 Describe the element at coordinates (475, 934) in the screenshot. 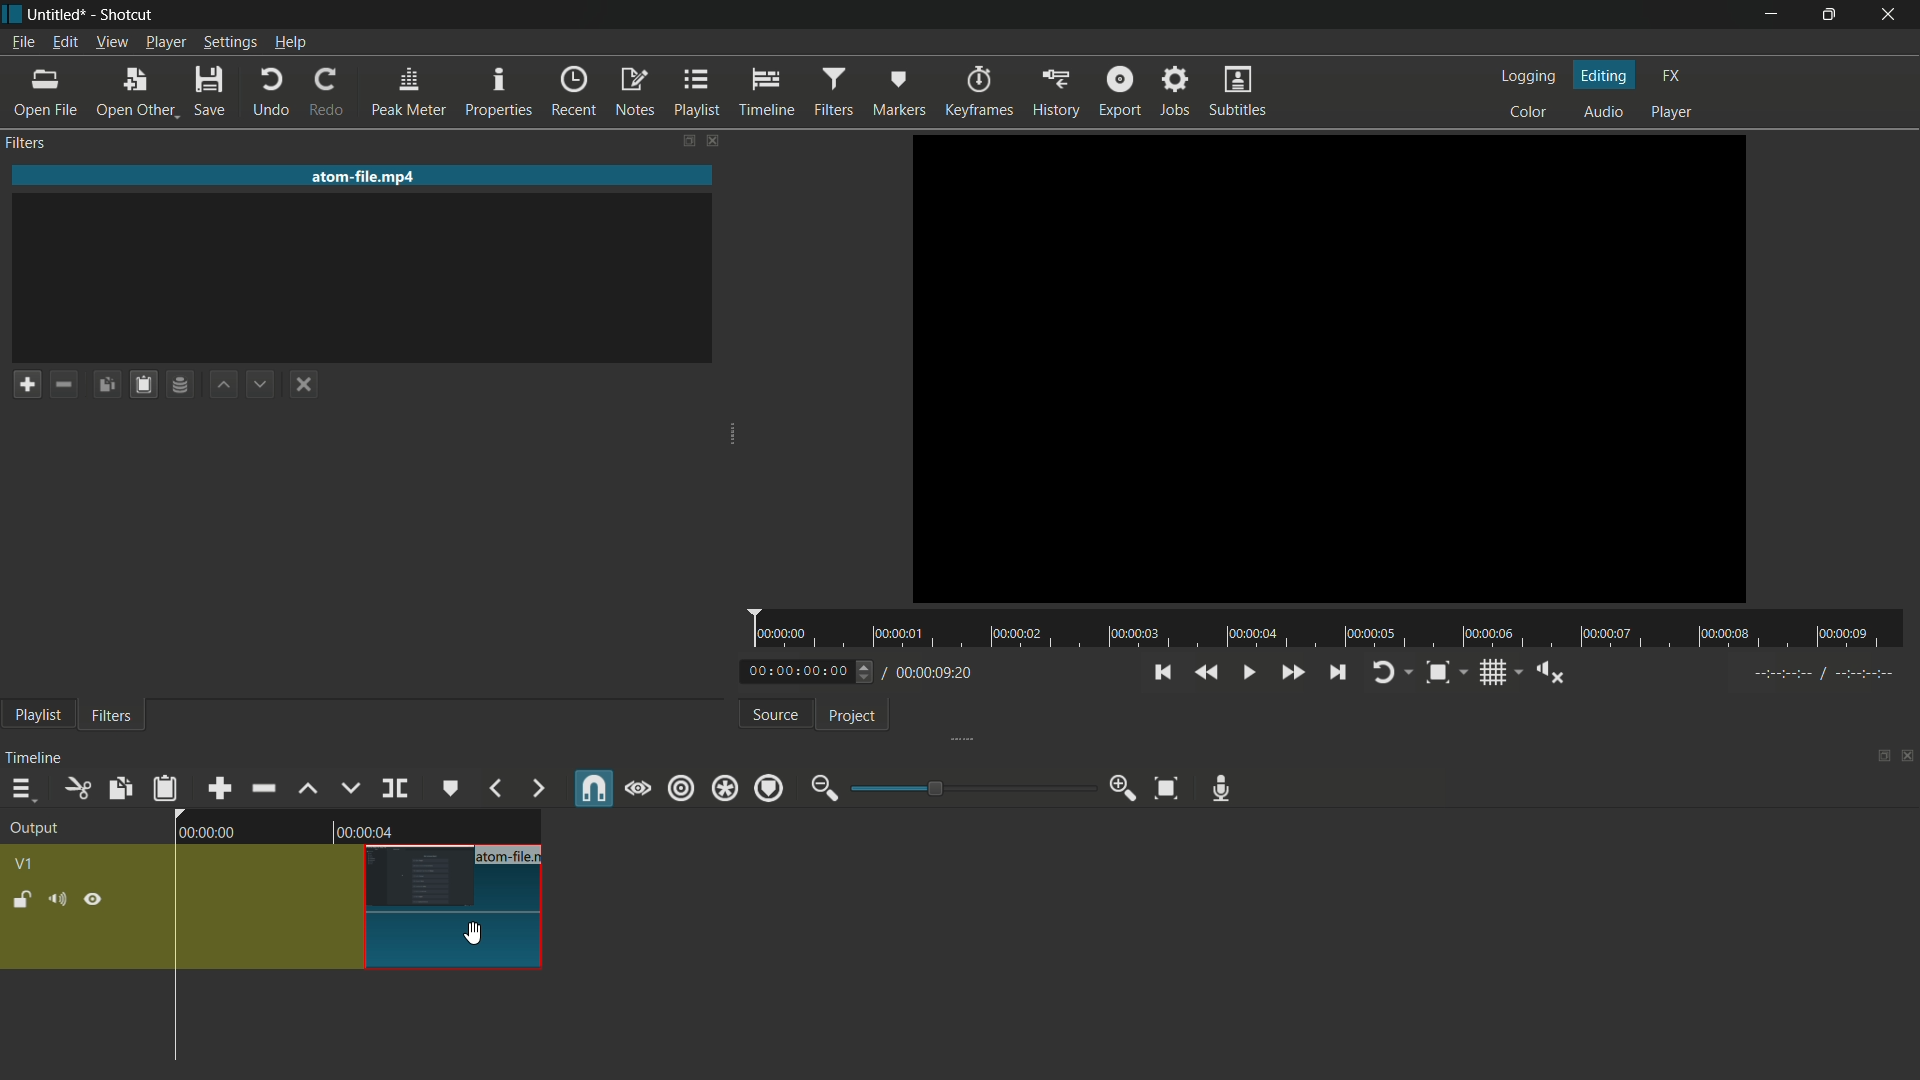

I see `cursor` at that location.